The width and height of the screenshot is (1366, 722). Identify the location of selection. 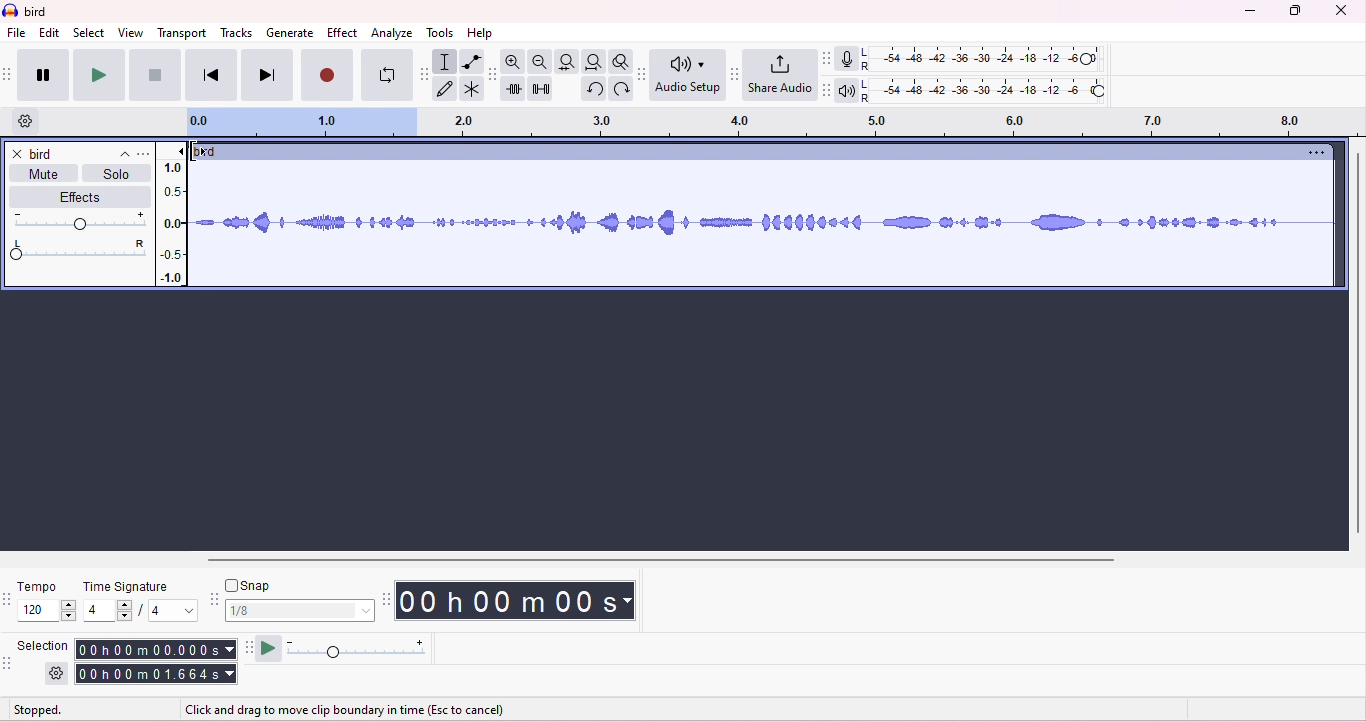
(46, 644).